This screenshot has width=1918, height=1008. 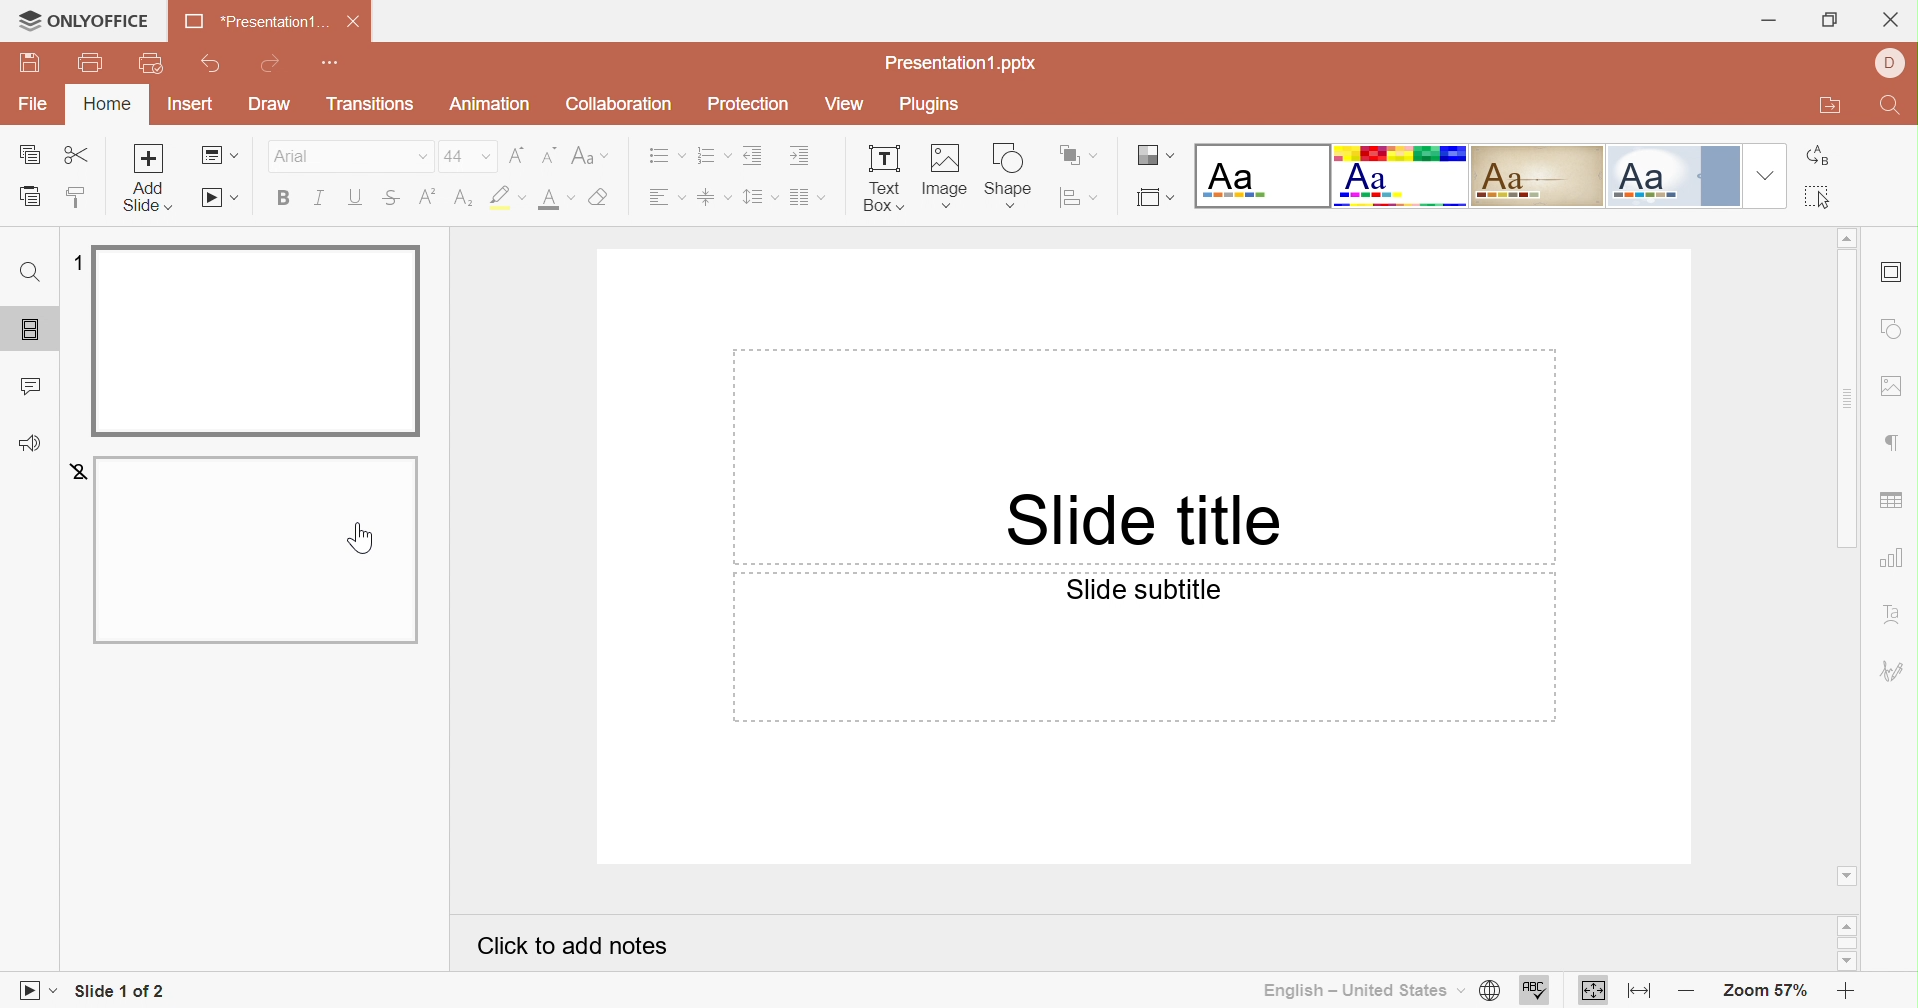 I want to click on Drop down, so click(x=1767, y=176).